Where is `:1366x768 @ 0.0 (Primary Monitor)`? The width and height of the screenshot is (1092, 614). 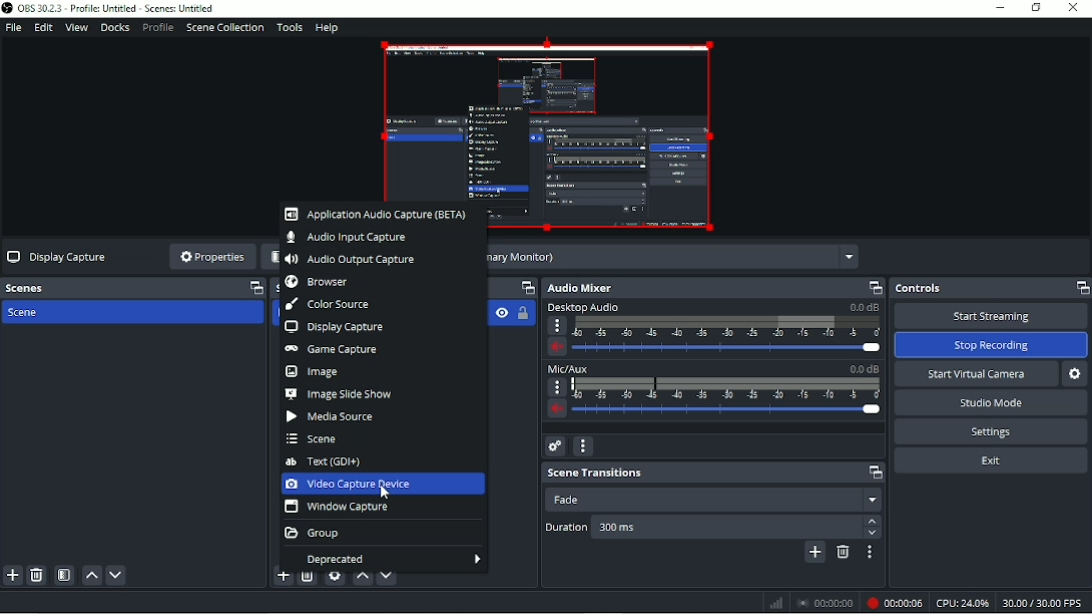 :1366x768 @ 0.0 (Primary Monitor) is located at coordinates (674, 257).